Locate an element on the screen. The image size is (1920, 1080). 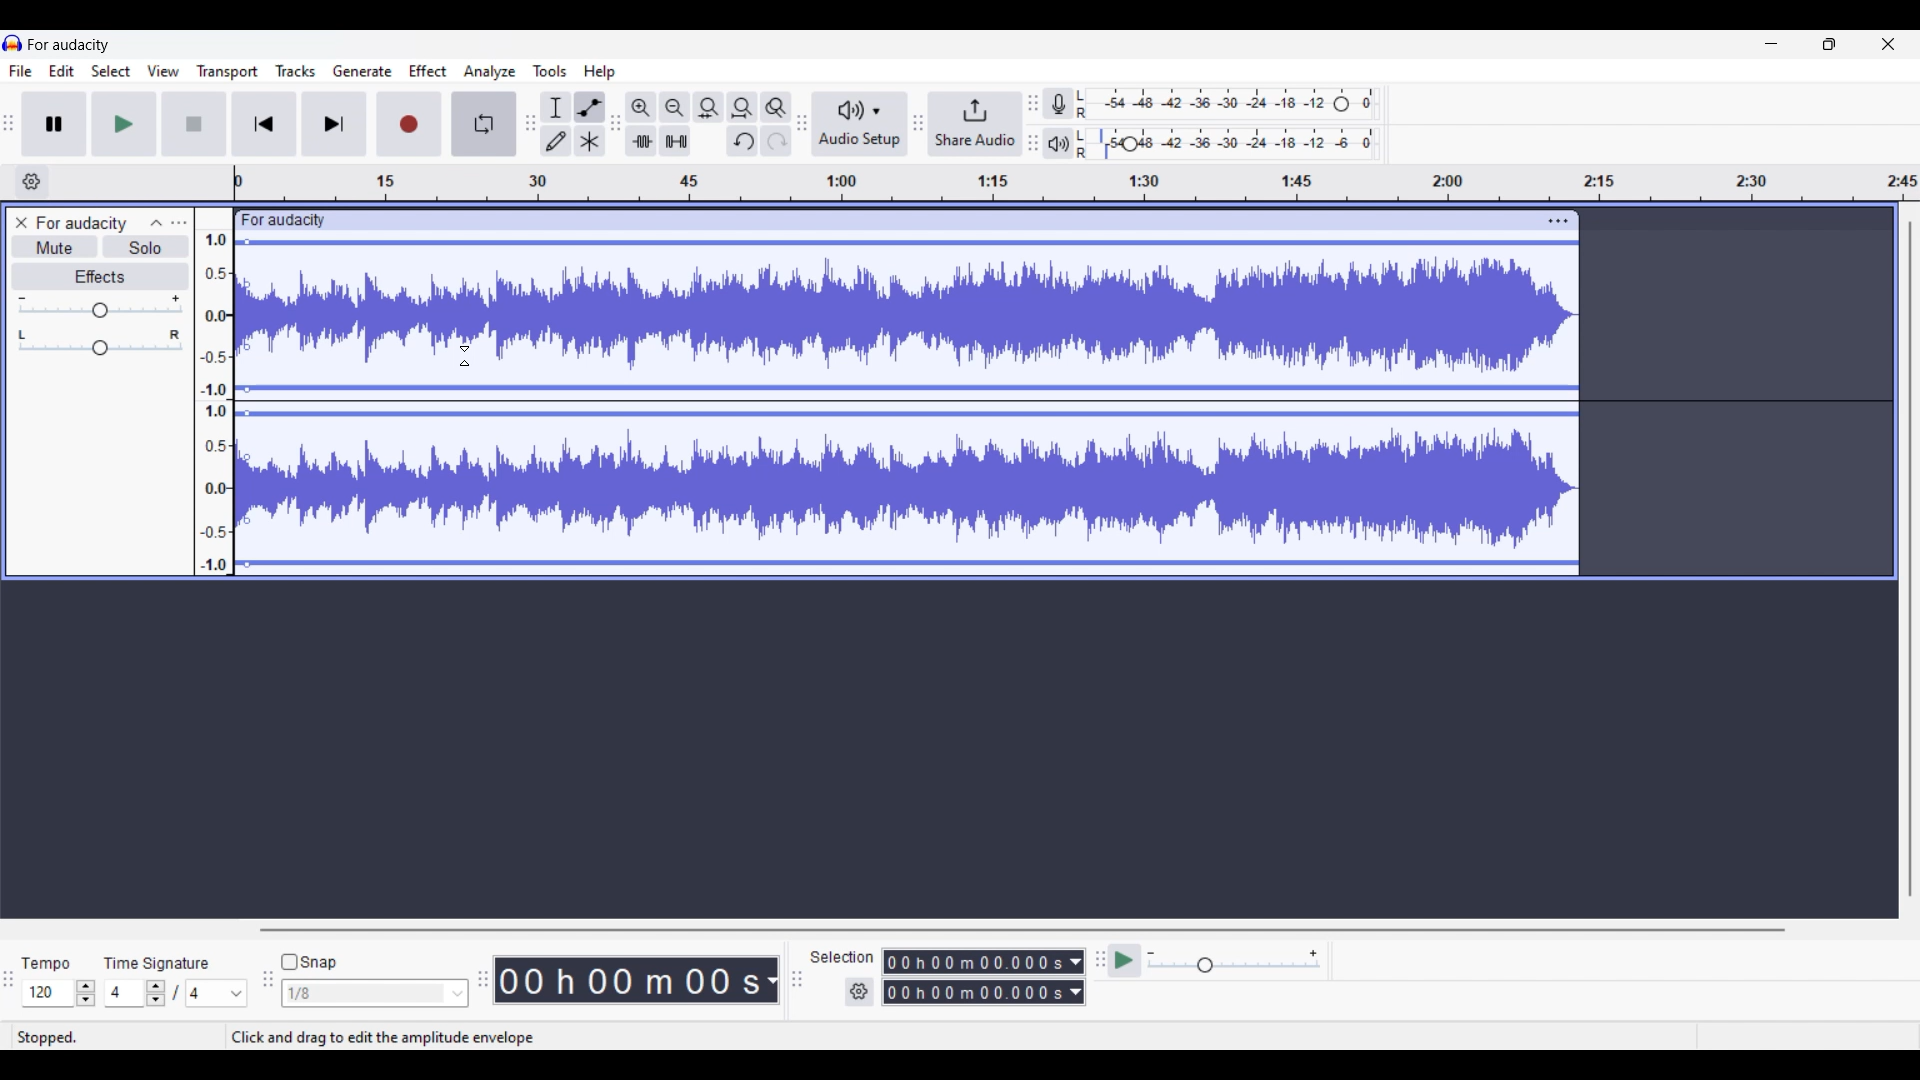
play at speed is located at coordinates (1125, 960).